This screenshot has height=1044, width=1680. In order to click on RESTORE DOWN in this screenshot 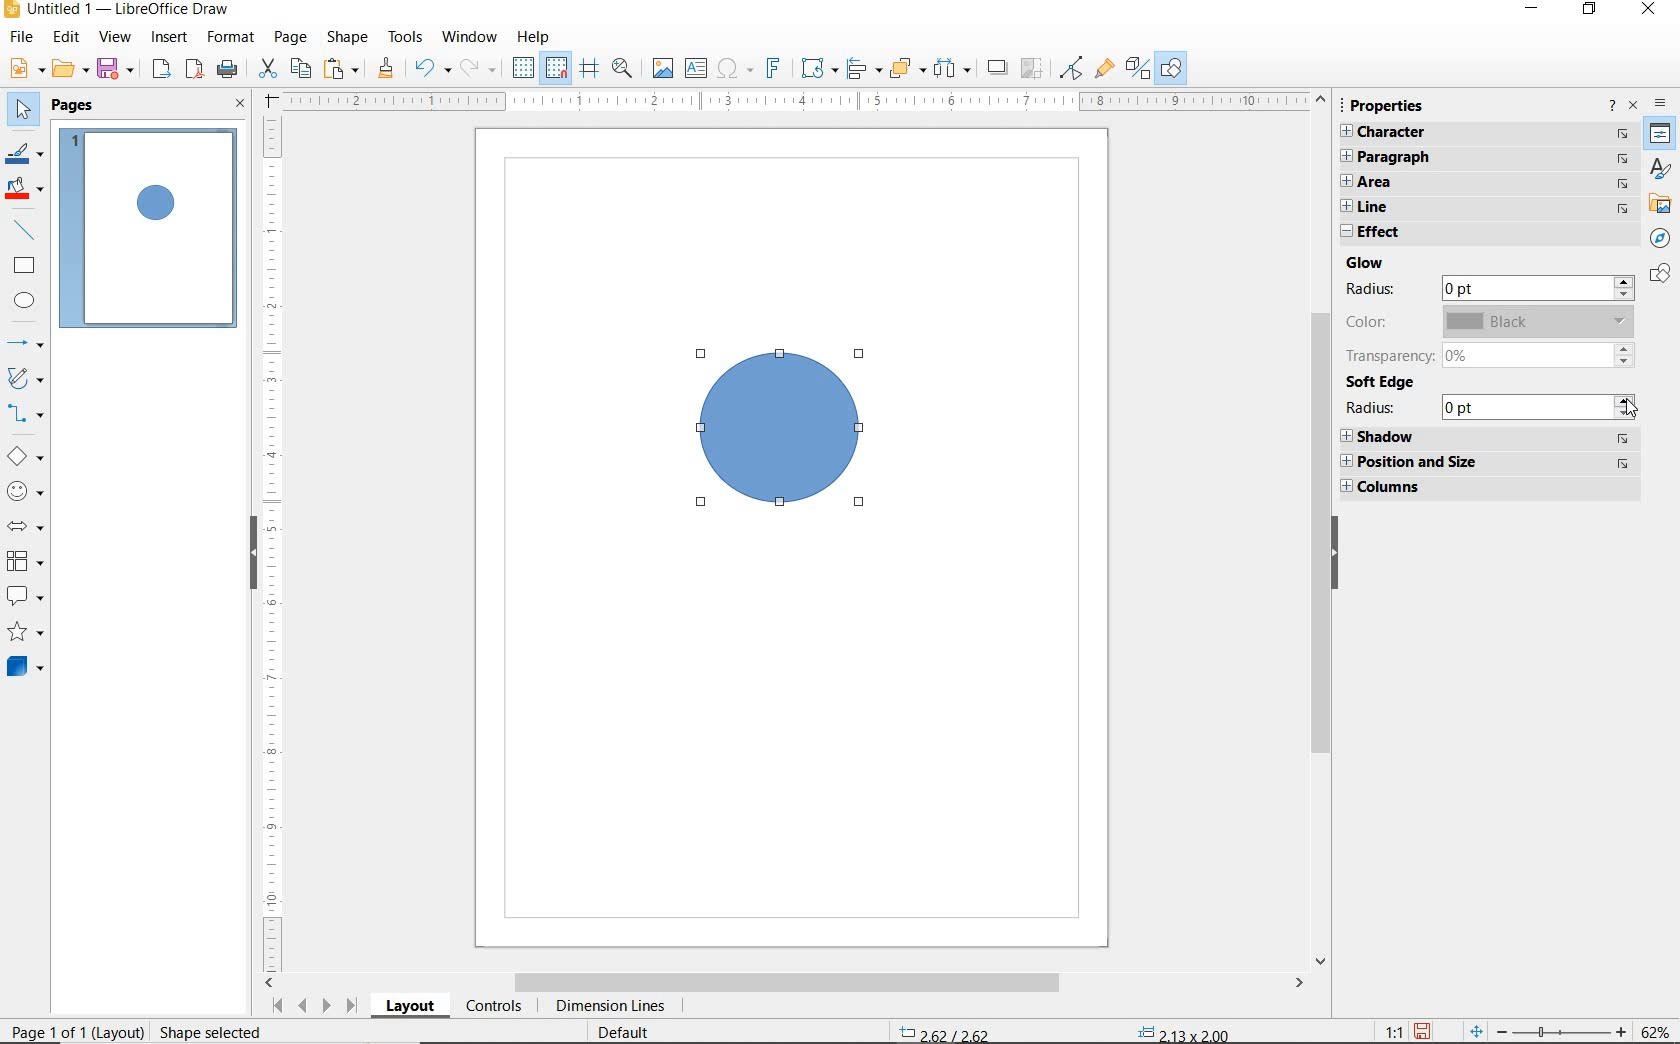, I will do `click(1588, 11)`.